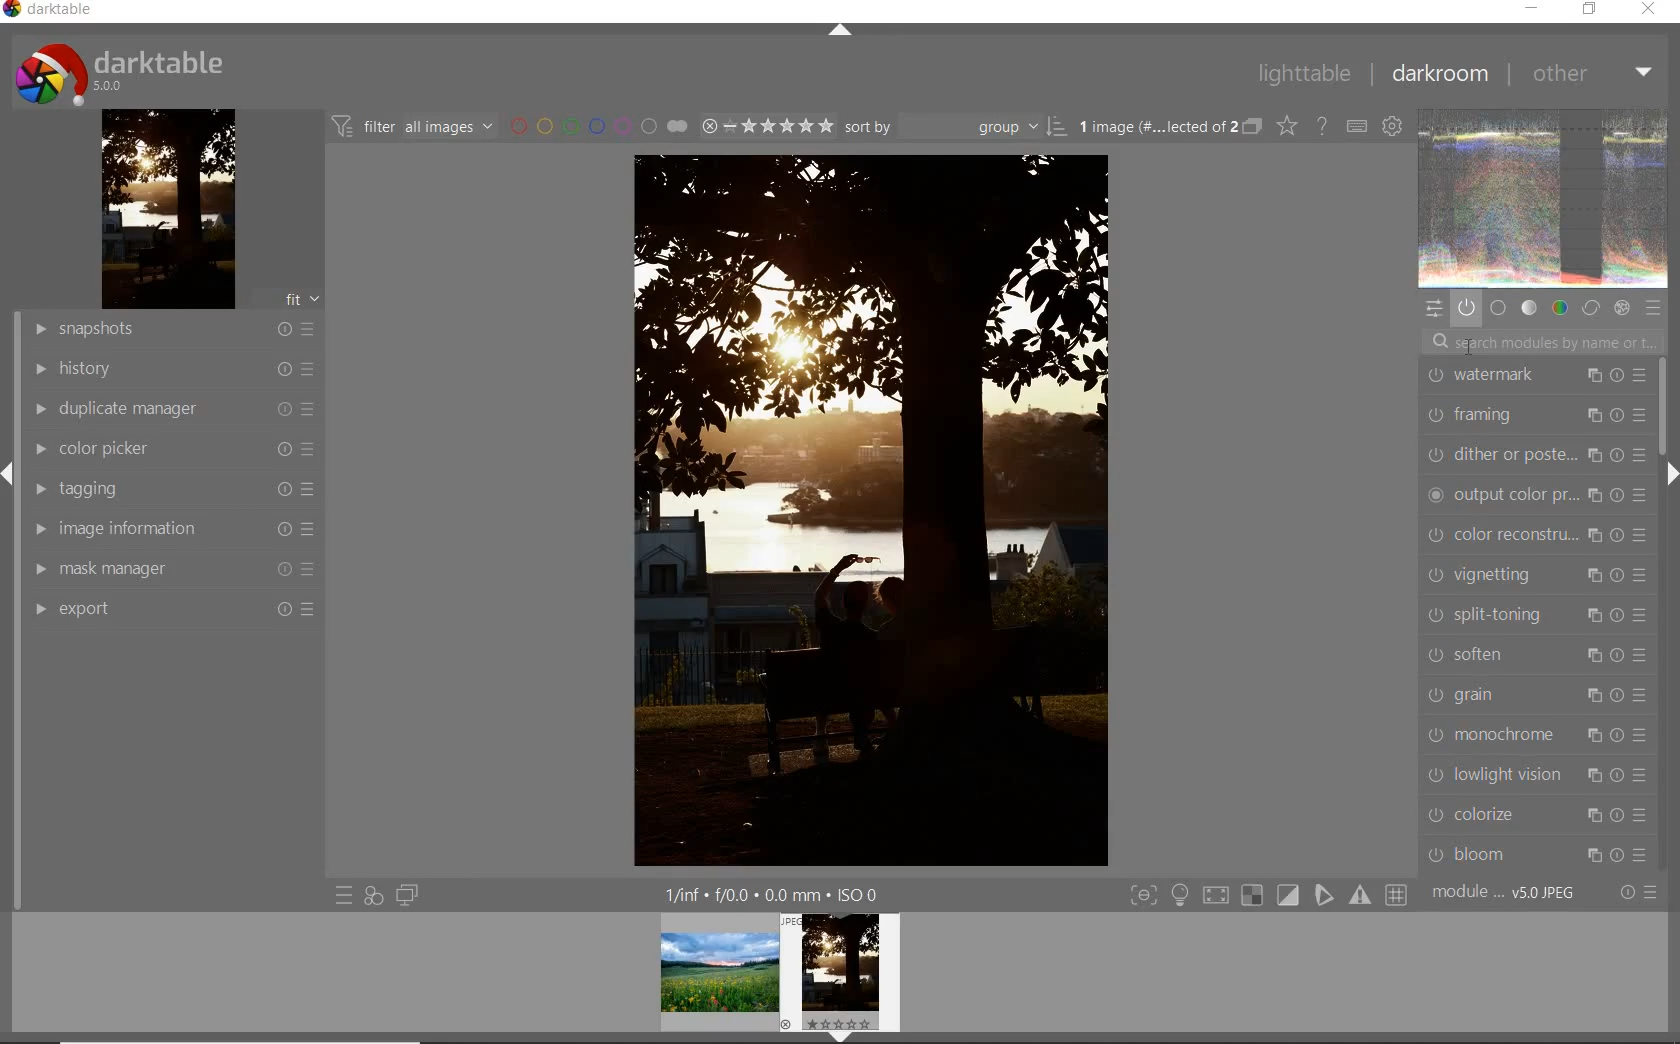 This screenshot has width=1680, height=1044. Describe the element at coordinates (1168, 126) in the screenshot. I see `1 image (#.... lected of 2)` at that location.